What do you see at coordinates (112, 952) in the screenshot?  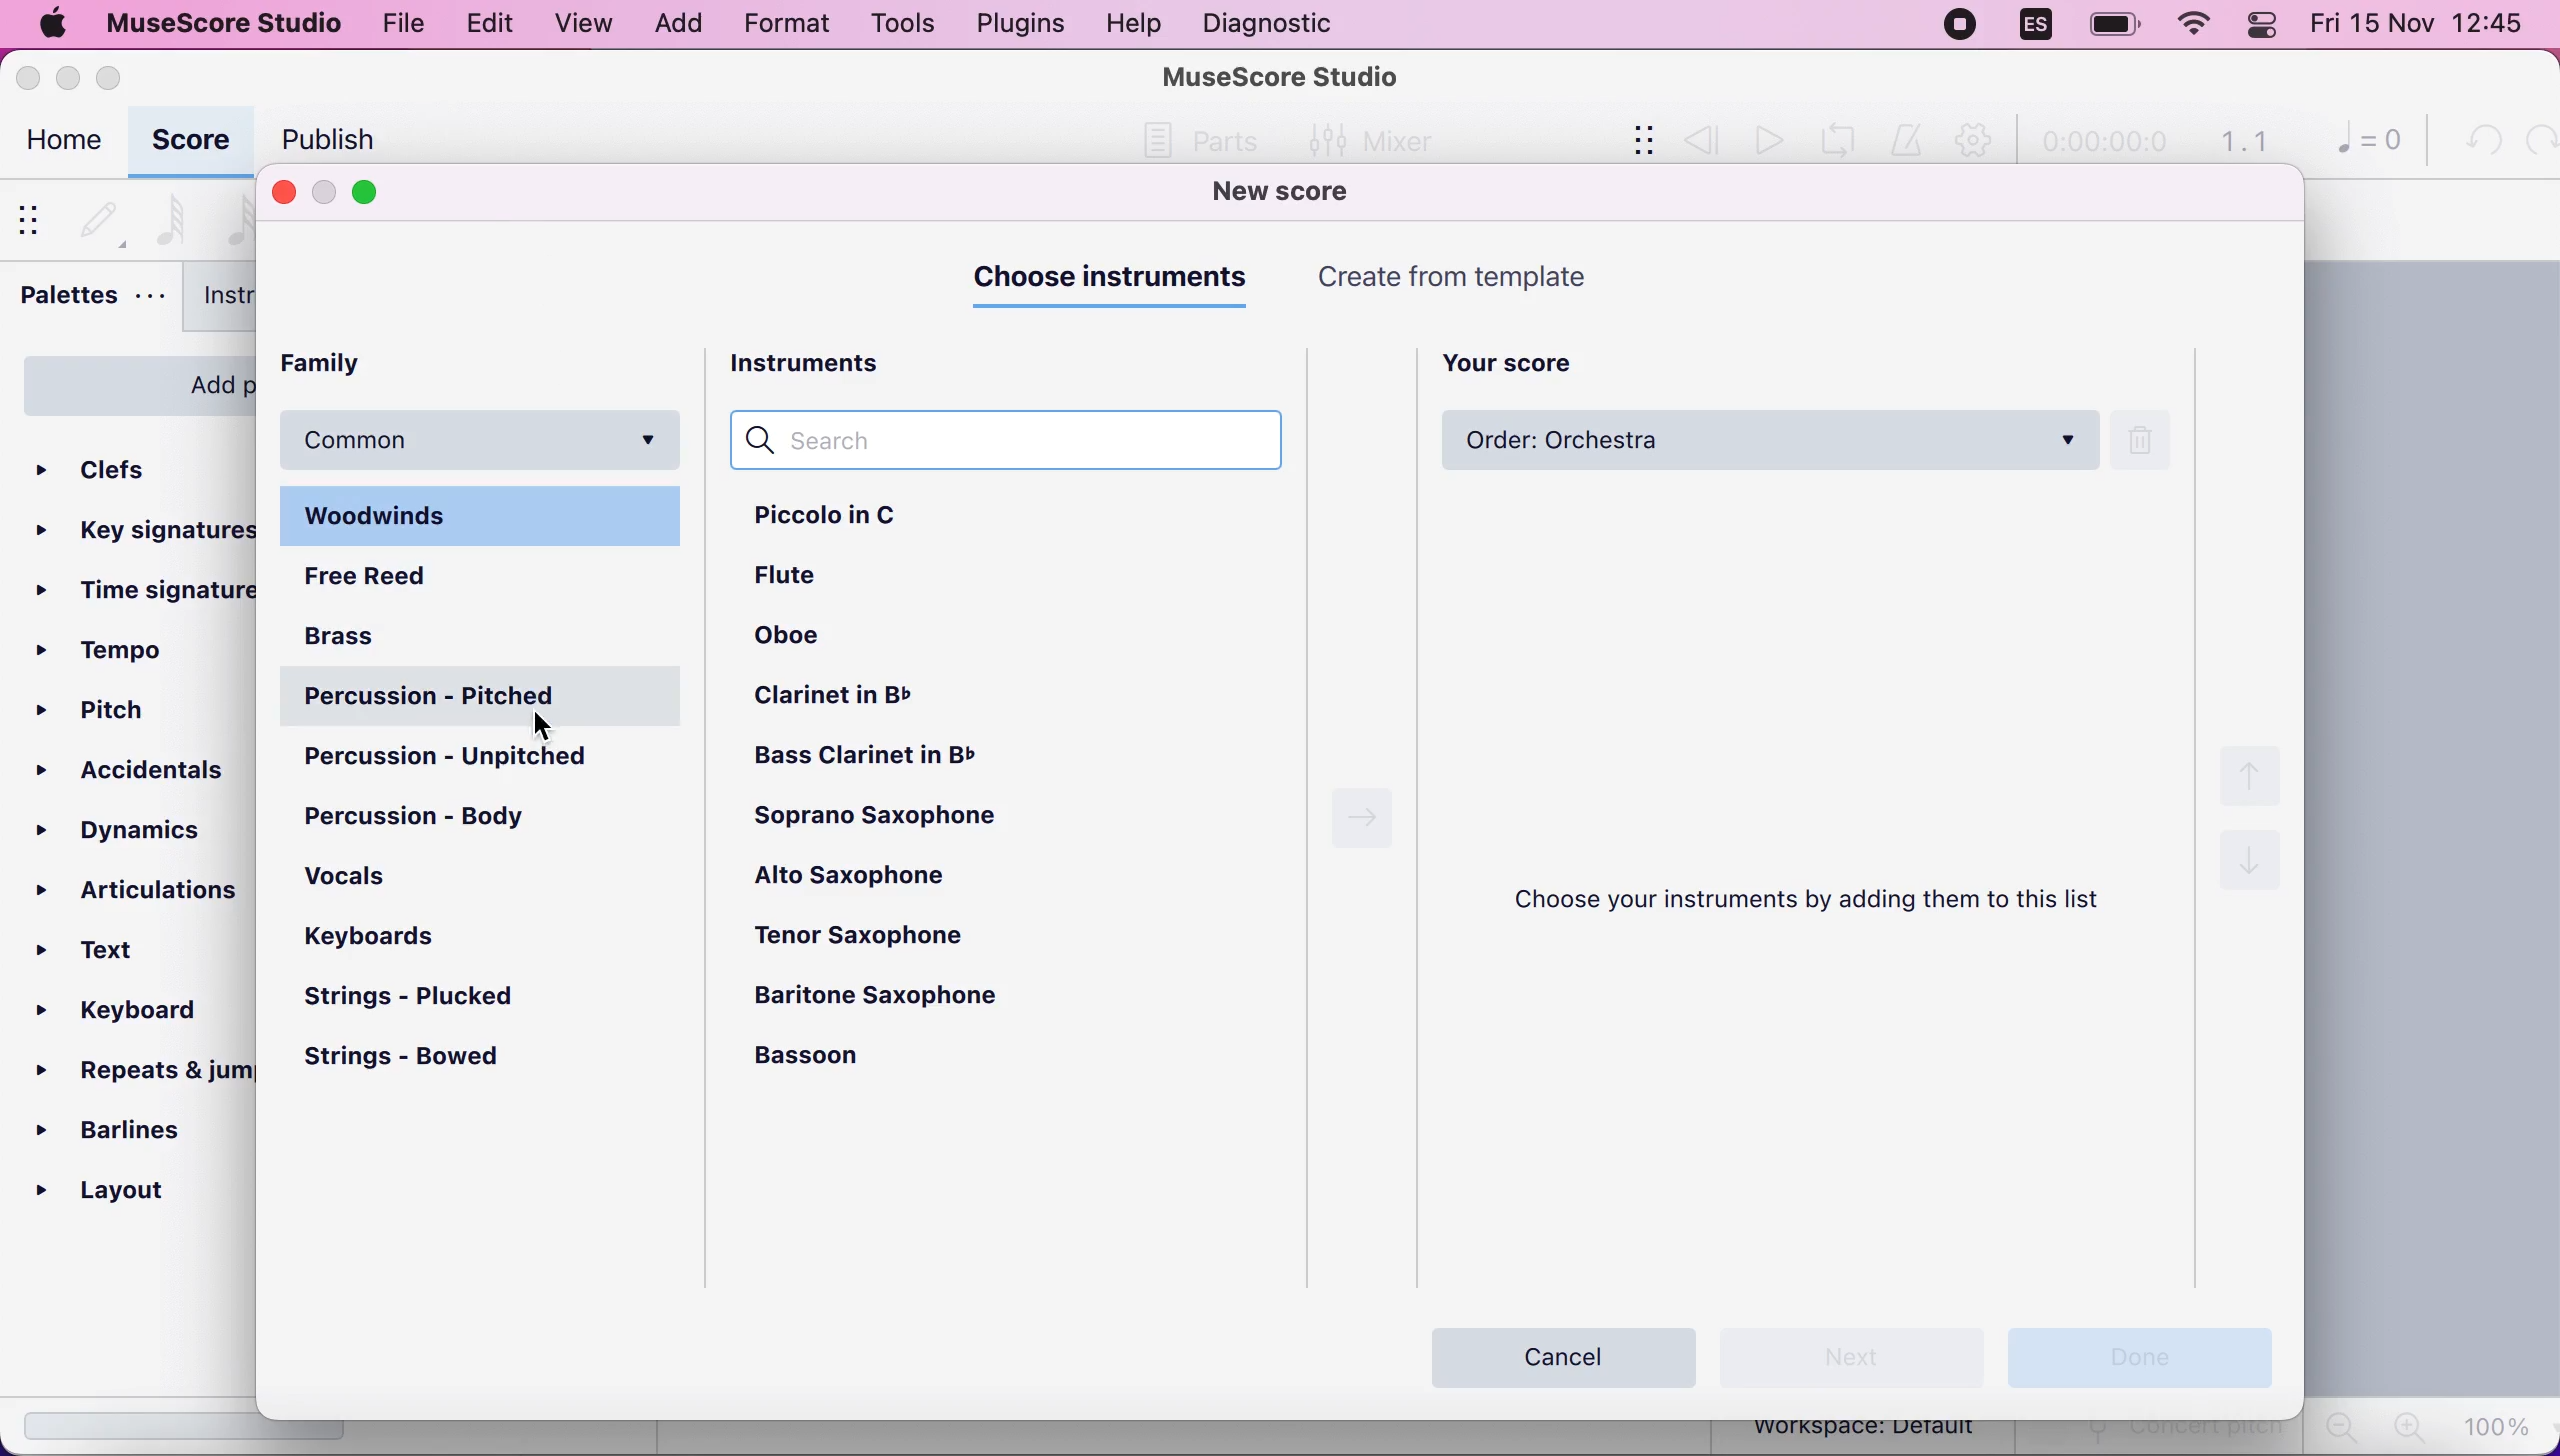 I see `text` at bounding box center [112, 952].